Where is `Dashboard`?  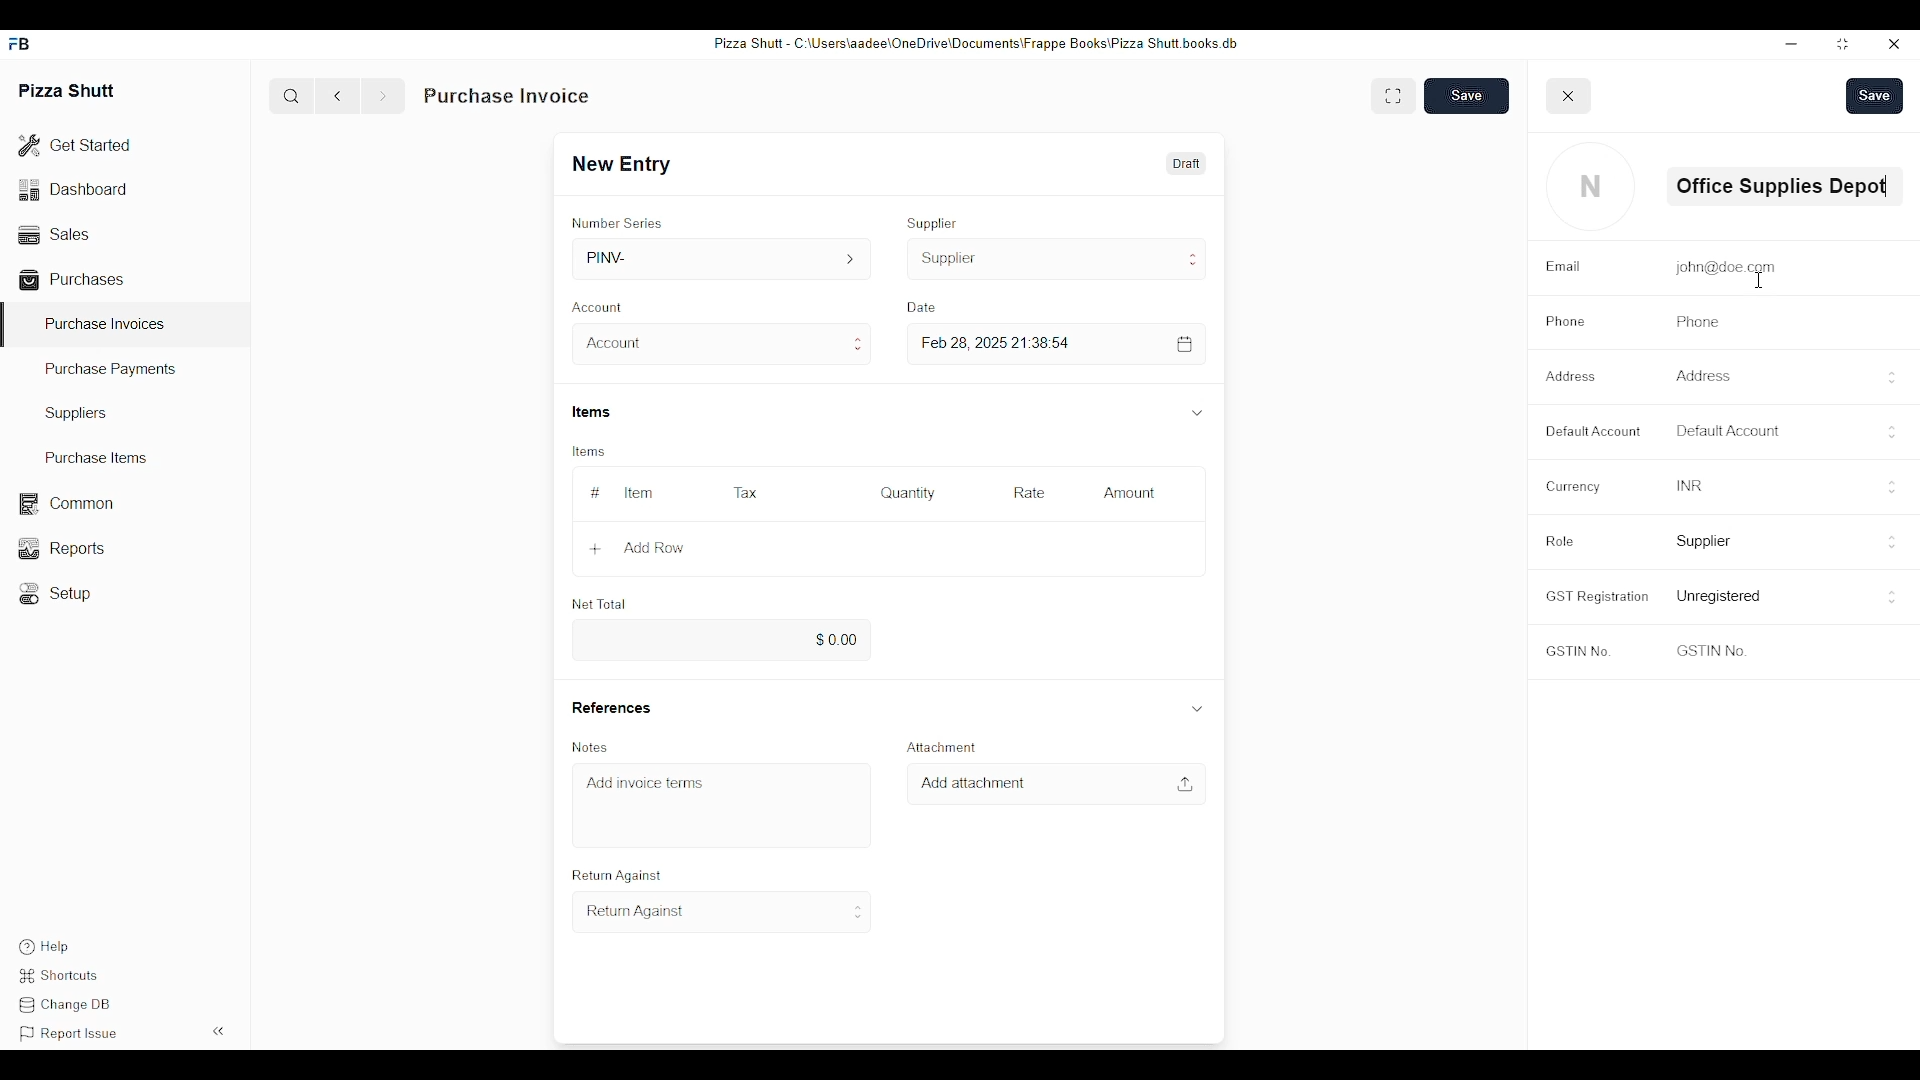
Dashboard is located at coordinates (75, 188).